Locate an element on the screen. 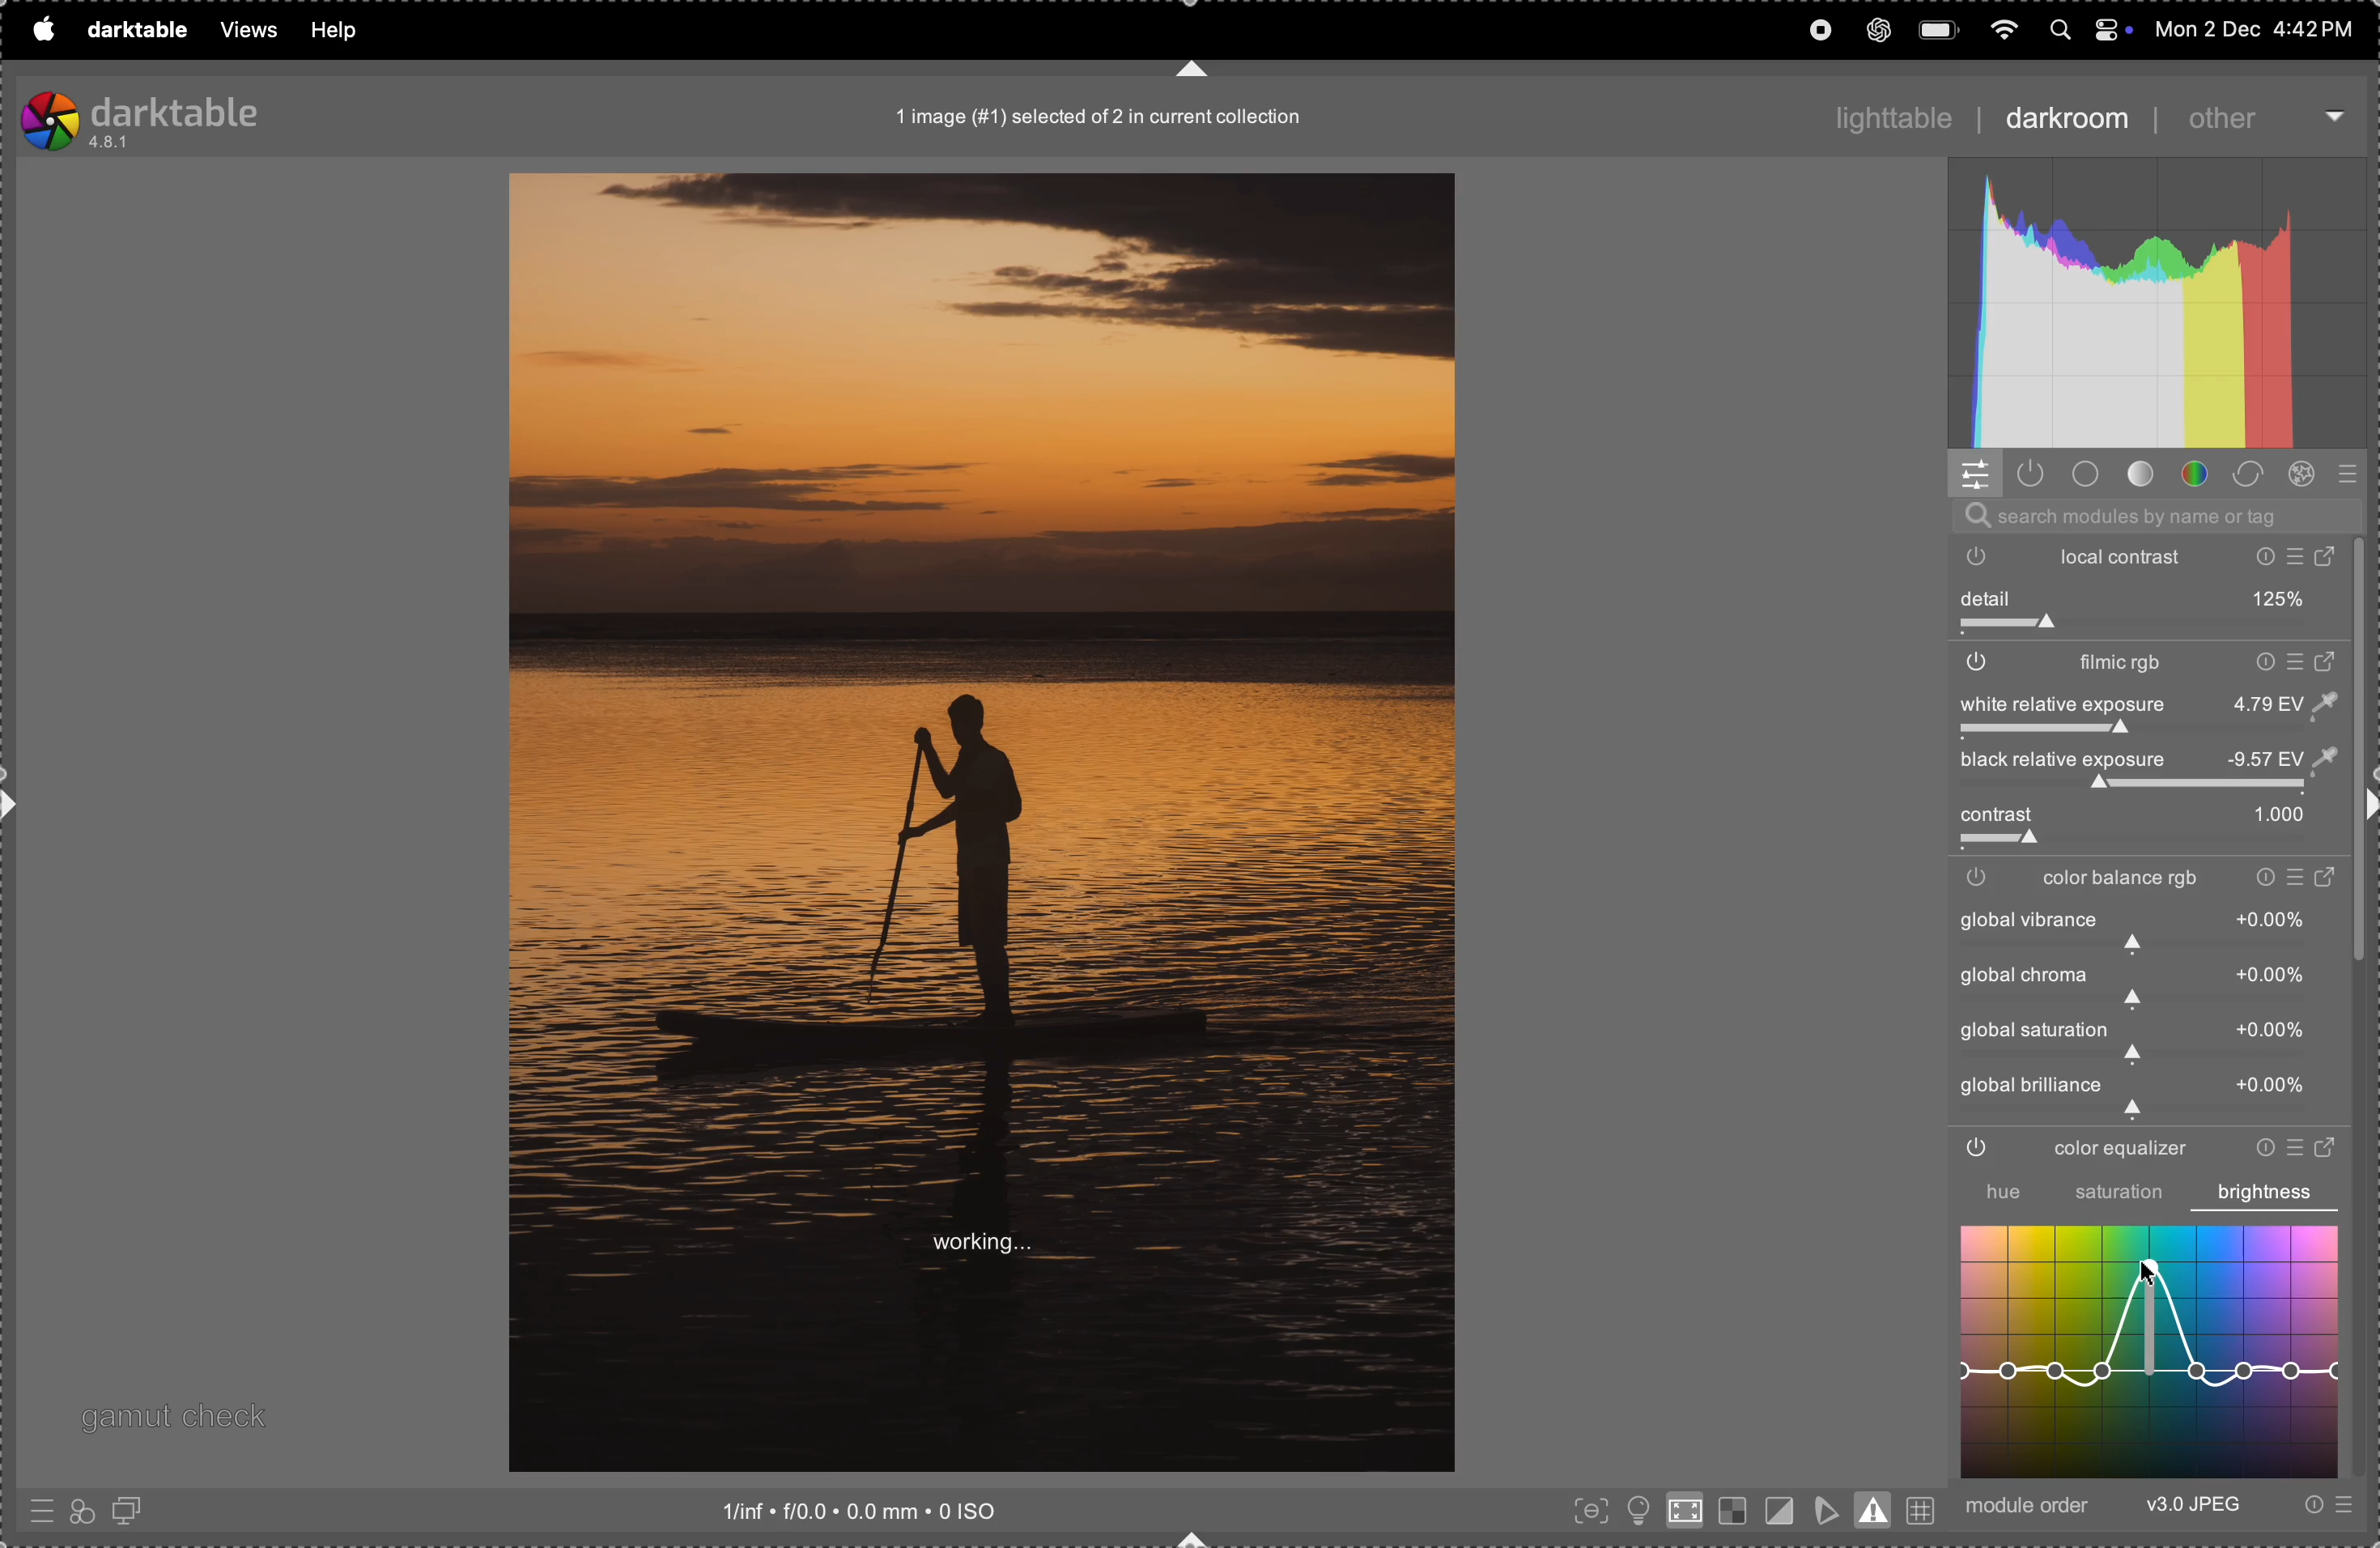  toggle softproffing is located at coordinates (1826, 1507).